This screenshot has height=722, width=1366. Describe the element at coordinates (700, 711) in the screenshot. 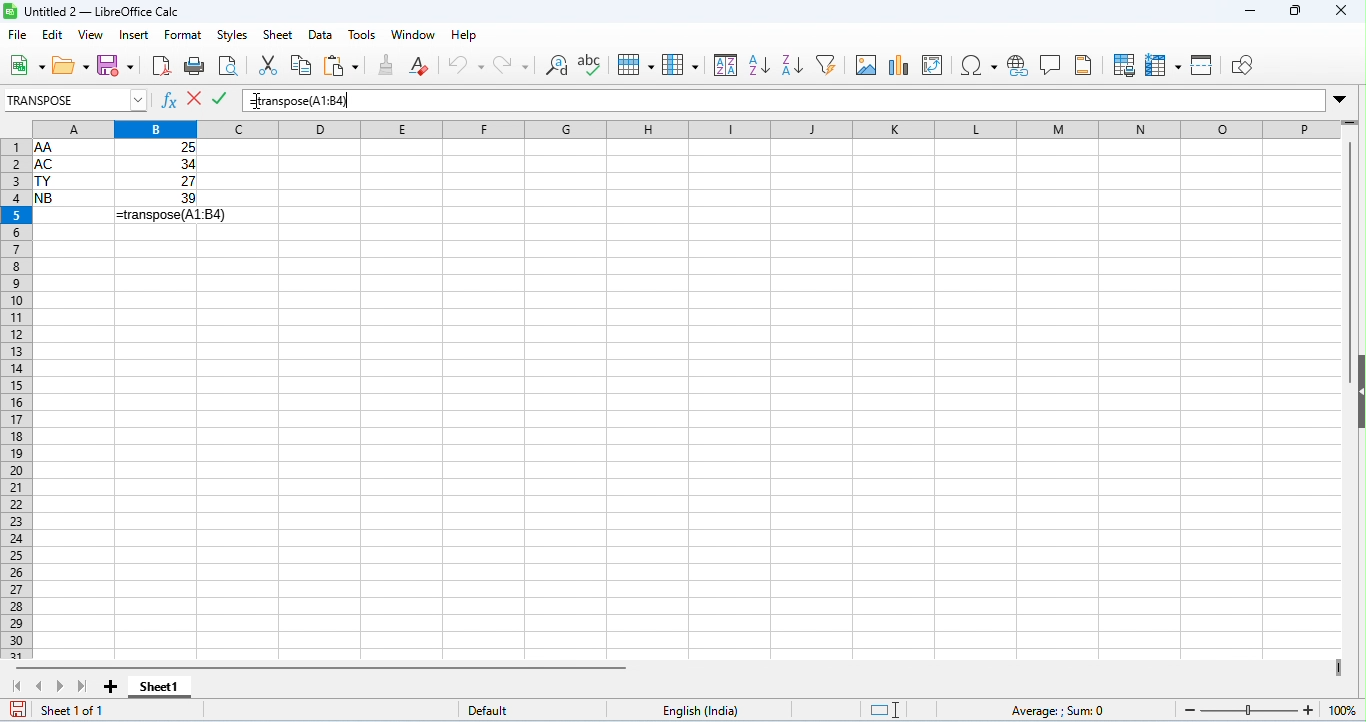

I see `English india` at that location.